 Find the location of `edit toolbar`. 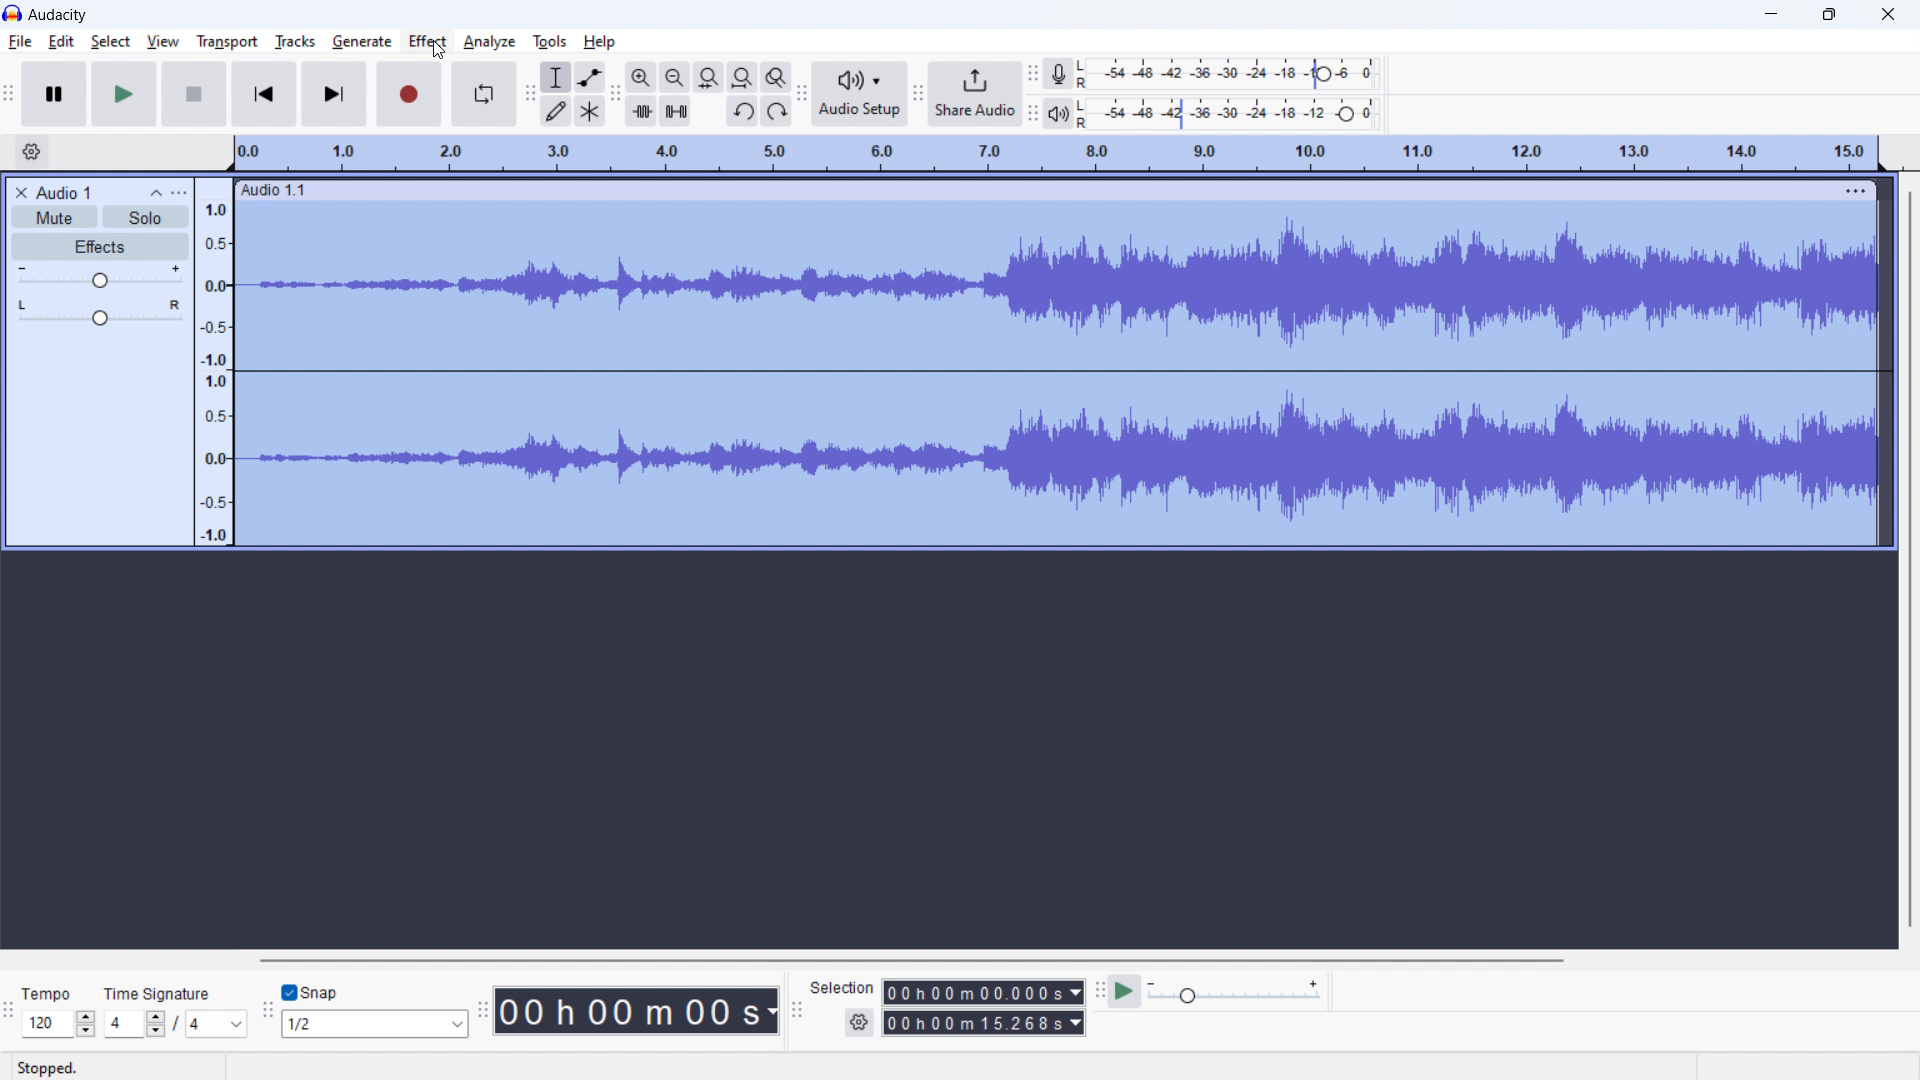

edit toolbar is located at coordinates (615, 93).